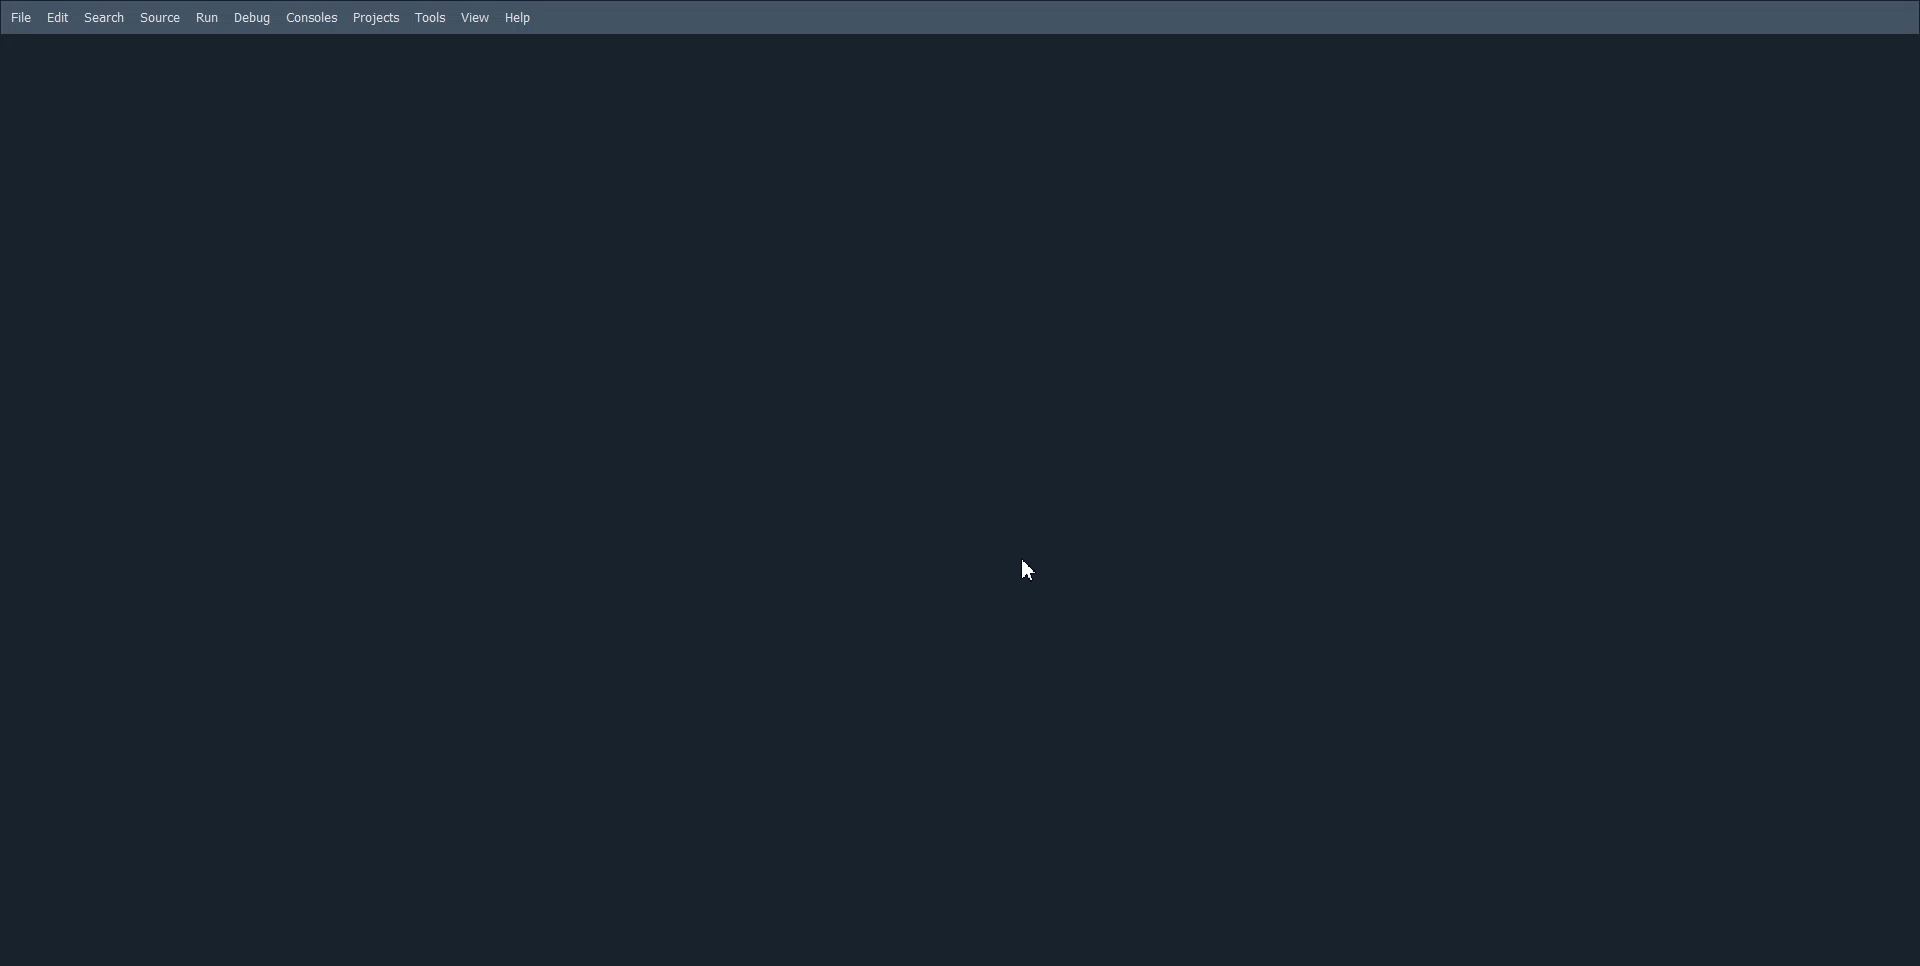 This screenshot has width=1920, height=966. I want to click on Run, so click(207, 16).